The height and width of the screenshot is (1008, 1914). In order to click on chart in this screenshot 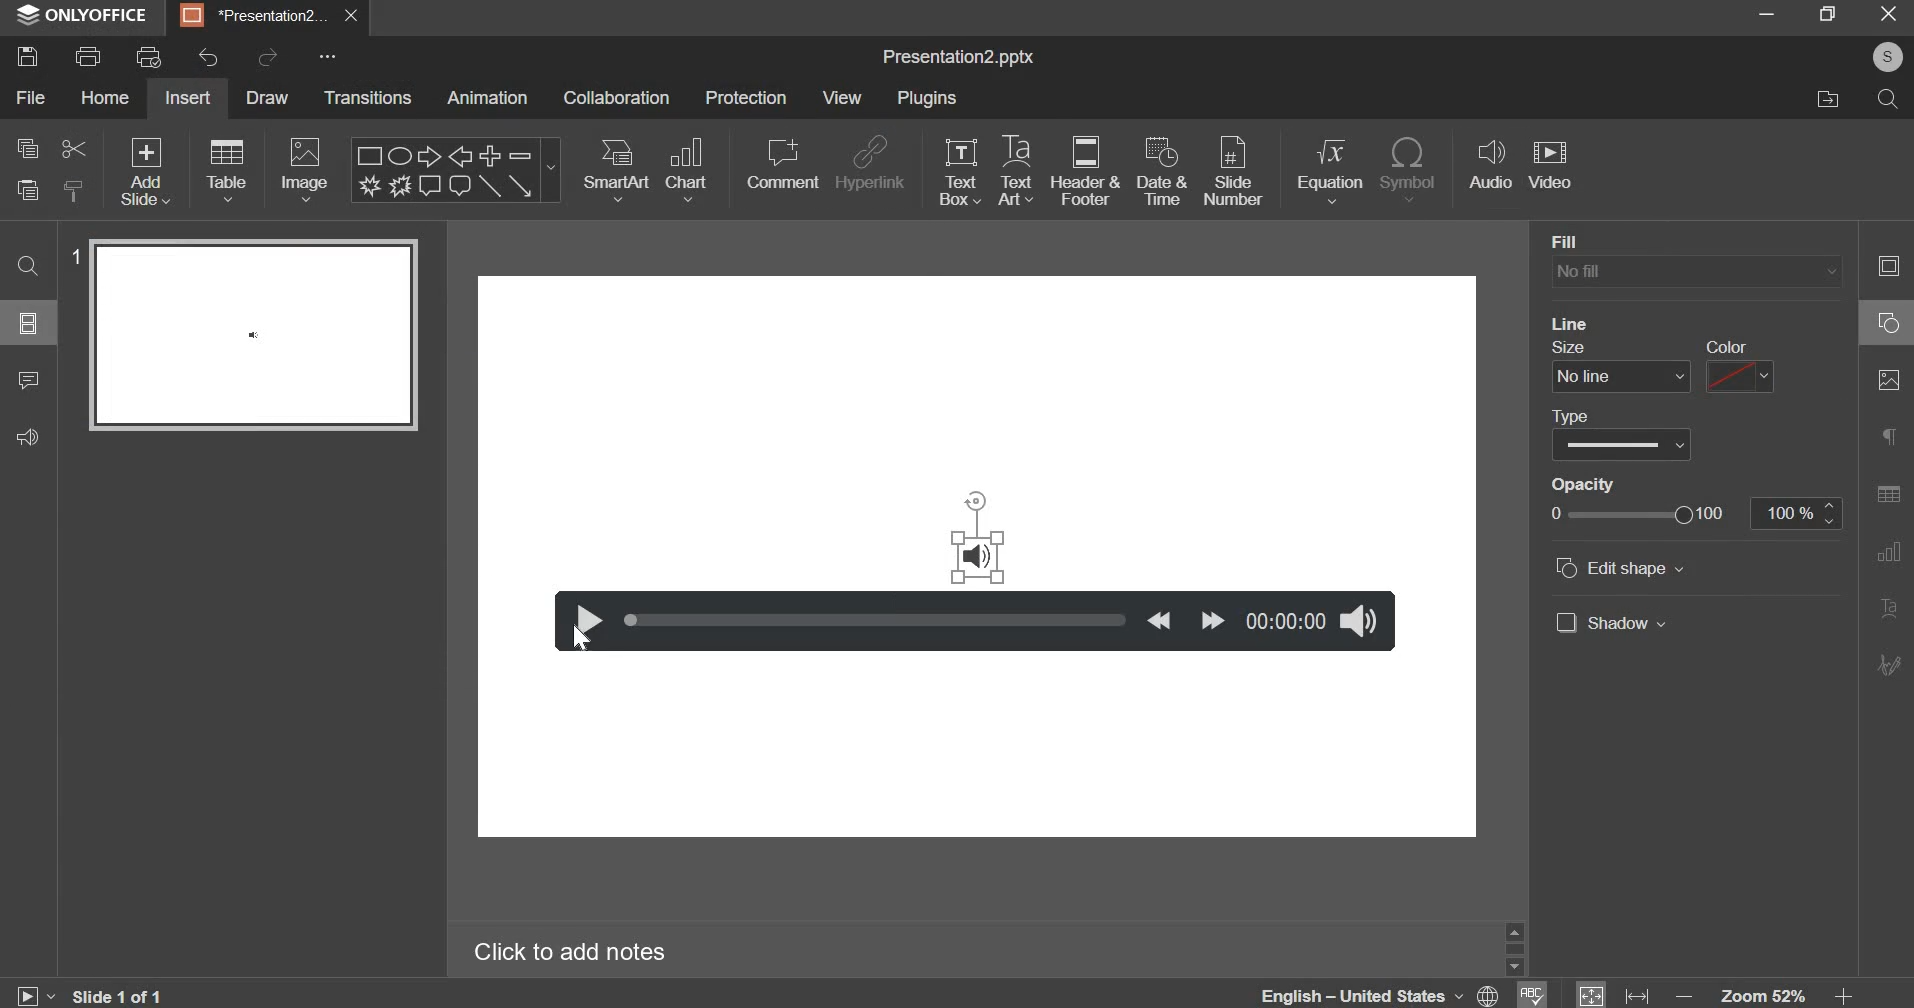, I will do `click(687, 170)`.